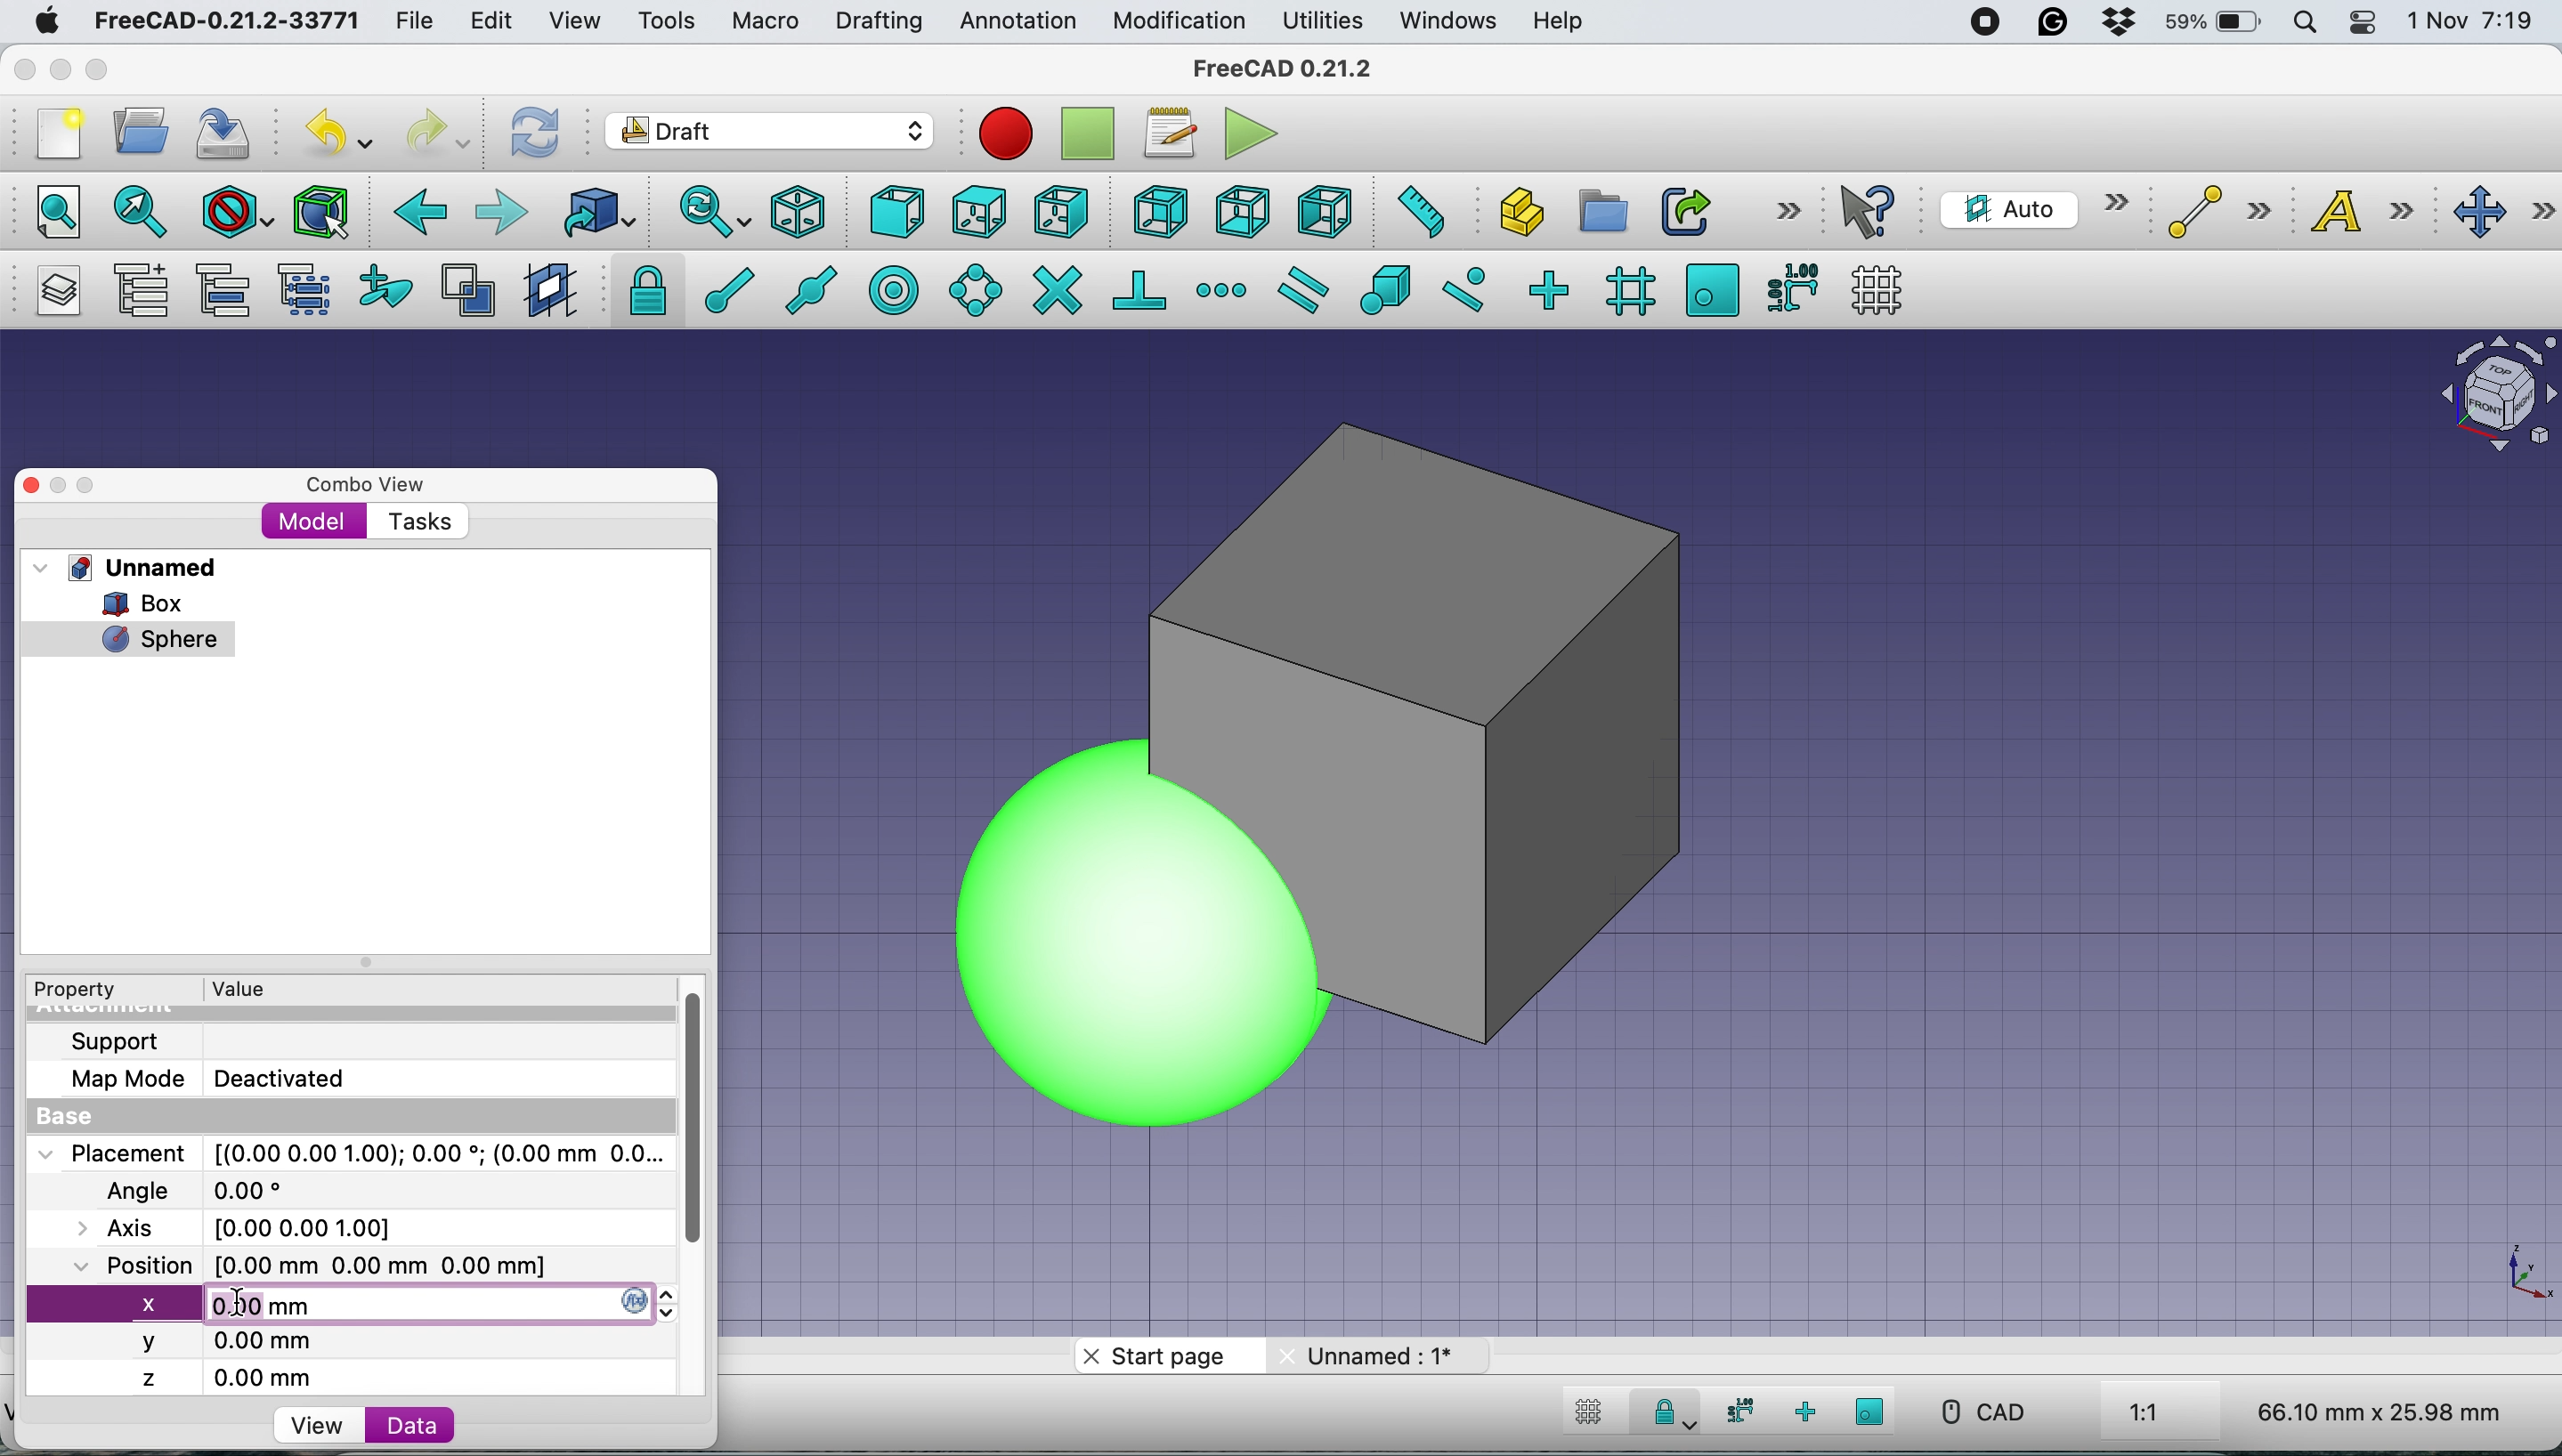  Describe the element at coordinates (1664, 1416) in the screenshot. I see `snap lock` at that location.